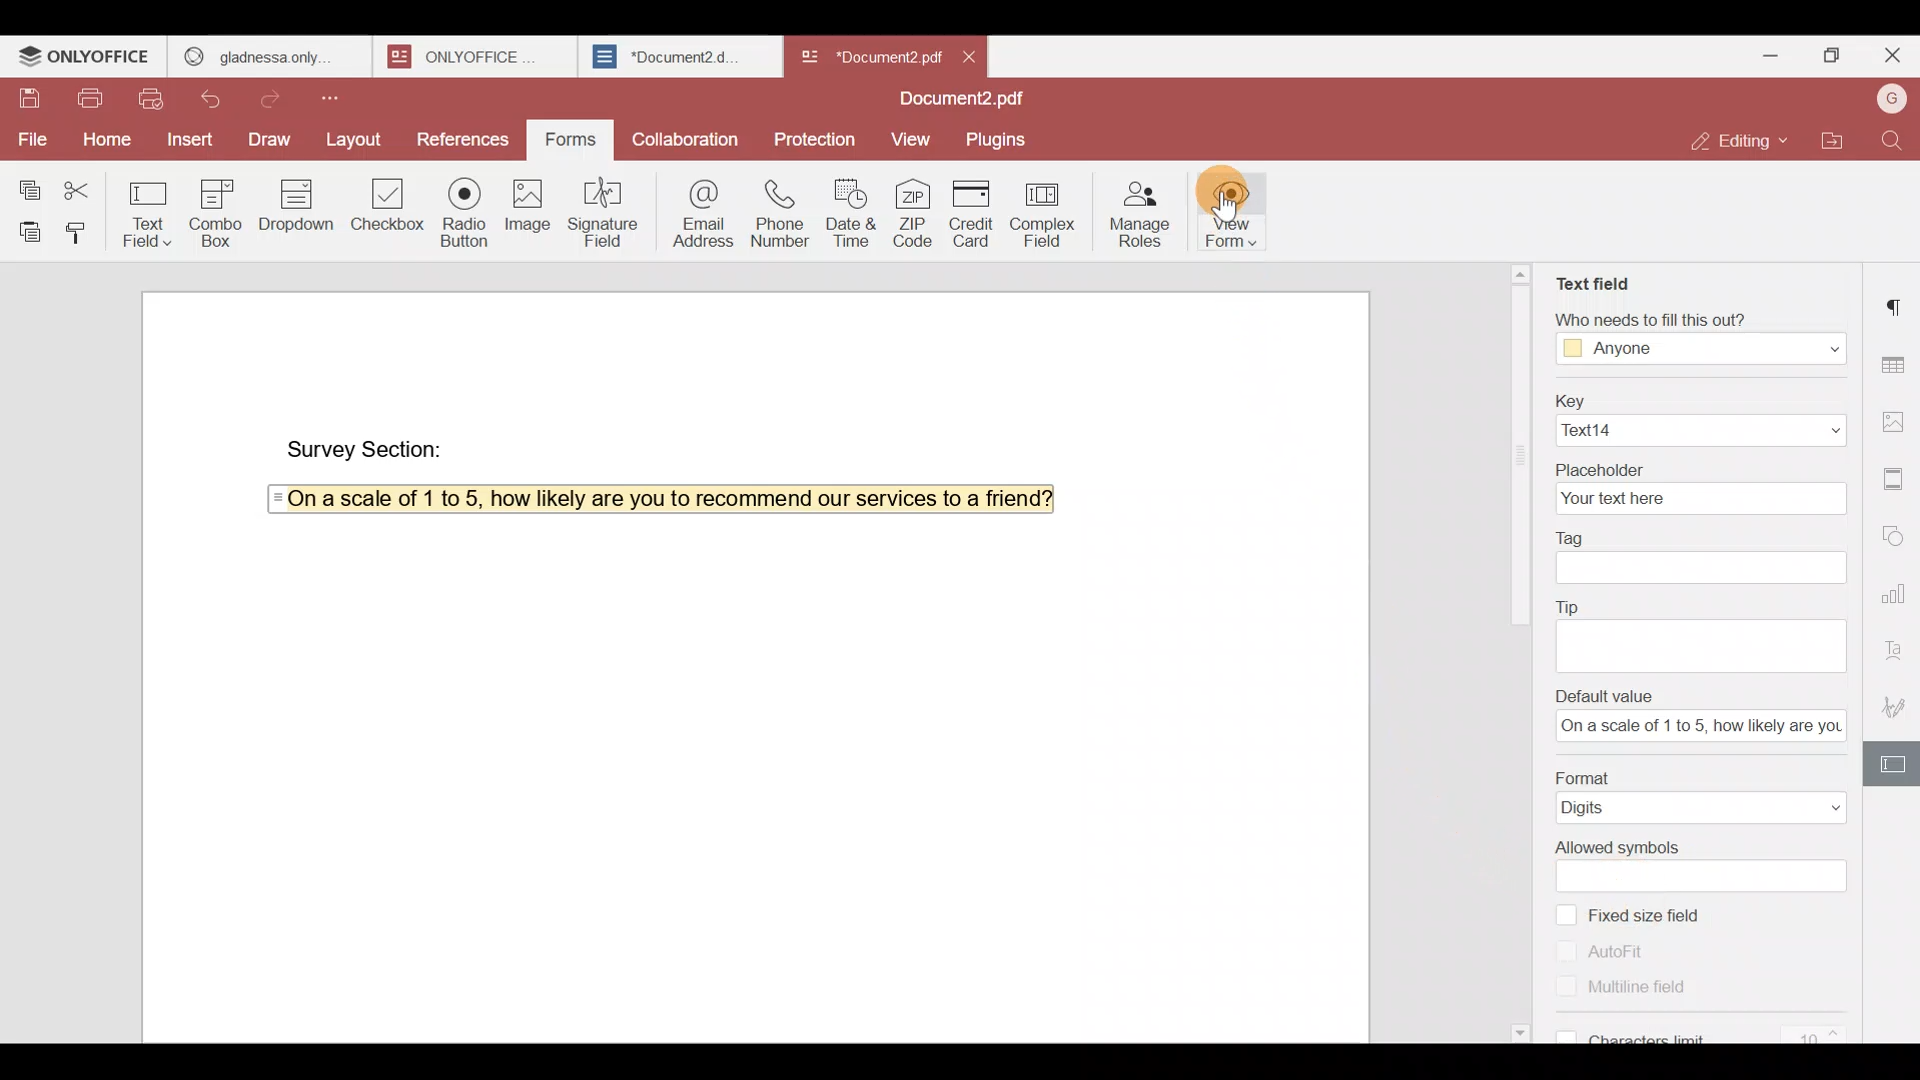 This screenshot has height=1080, width=1920. What do you see at coordinates (1695, 497) in the screenshot?
I see `your text here` at bounding box center [1695, 497].